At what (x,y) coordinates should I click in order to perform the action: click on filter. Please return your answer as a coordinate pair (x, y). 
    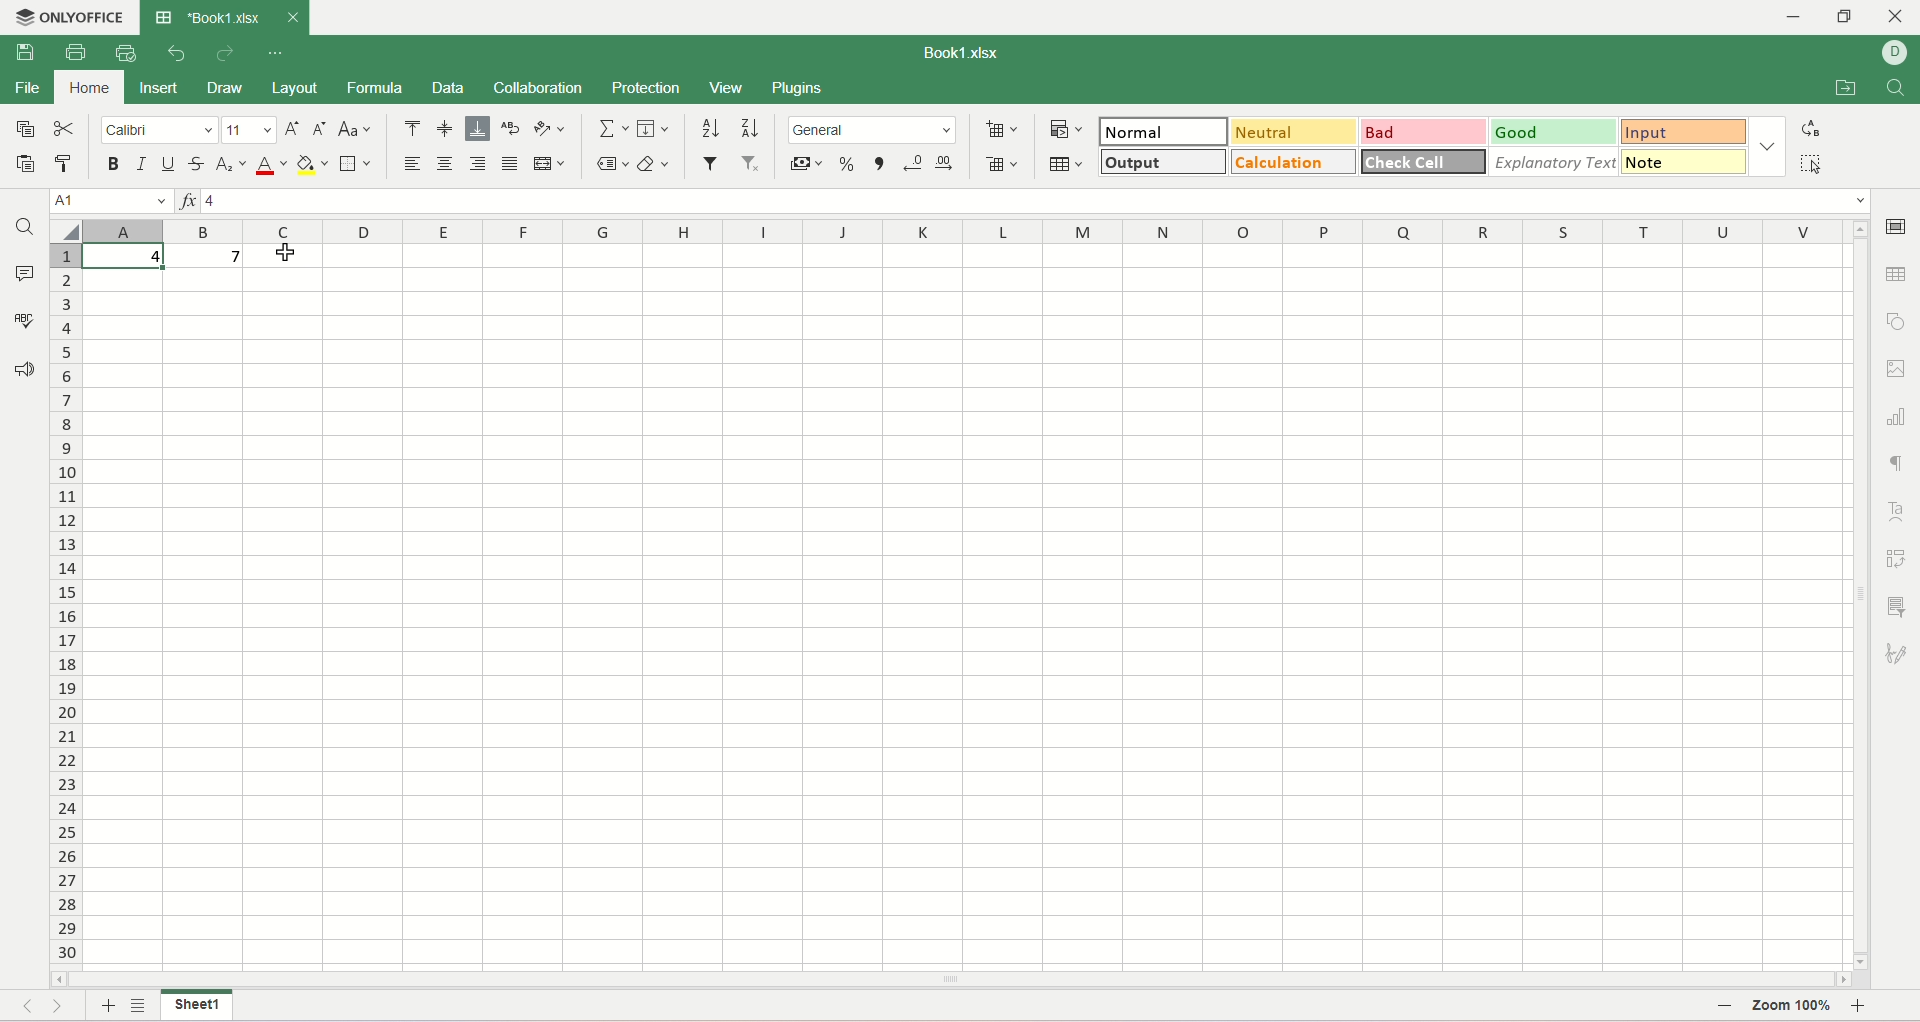
    Looking at the image, I should click on (711, 164).